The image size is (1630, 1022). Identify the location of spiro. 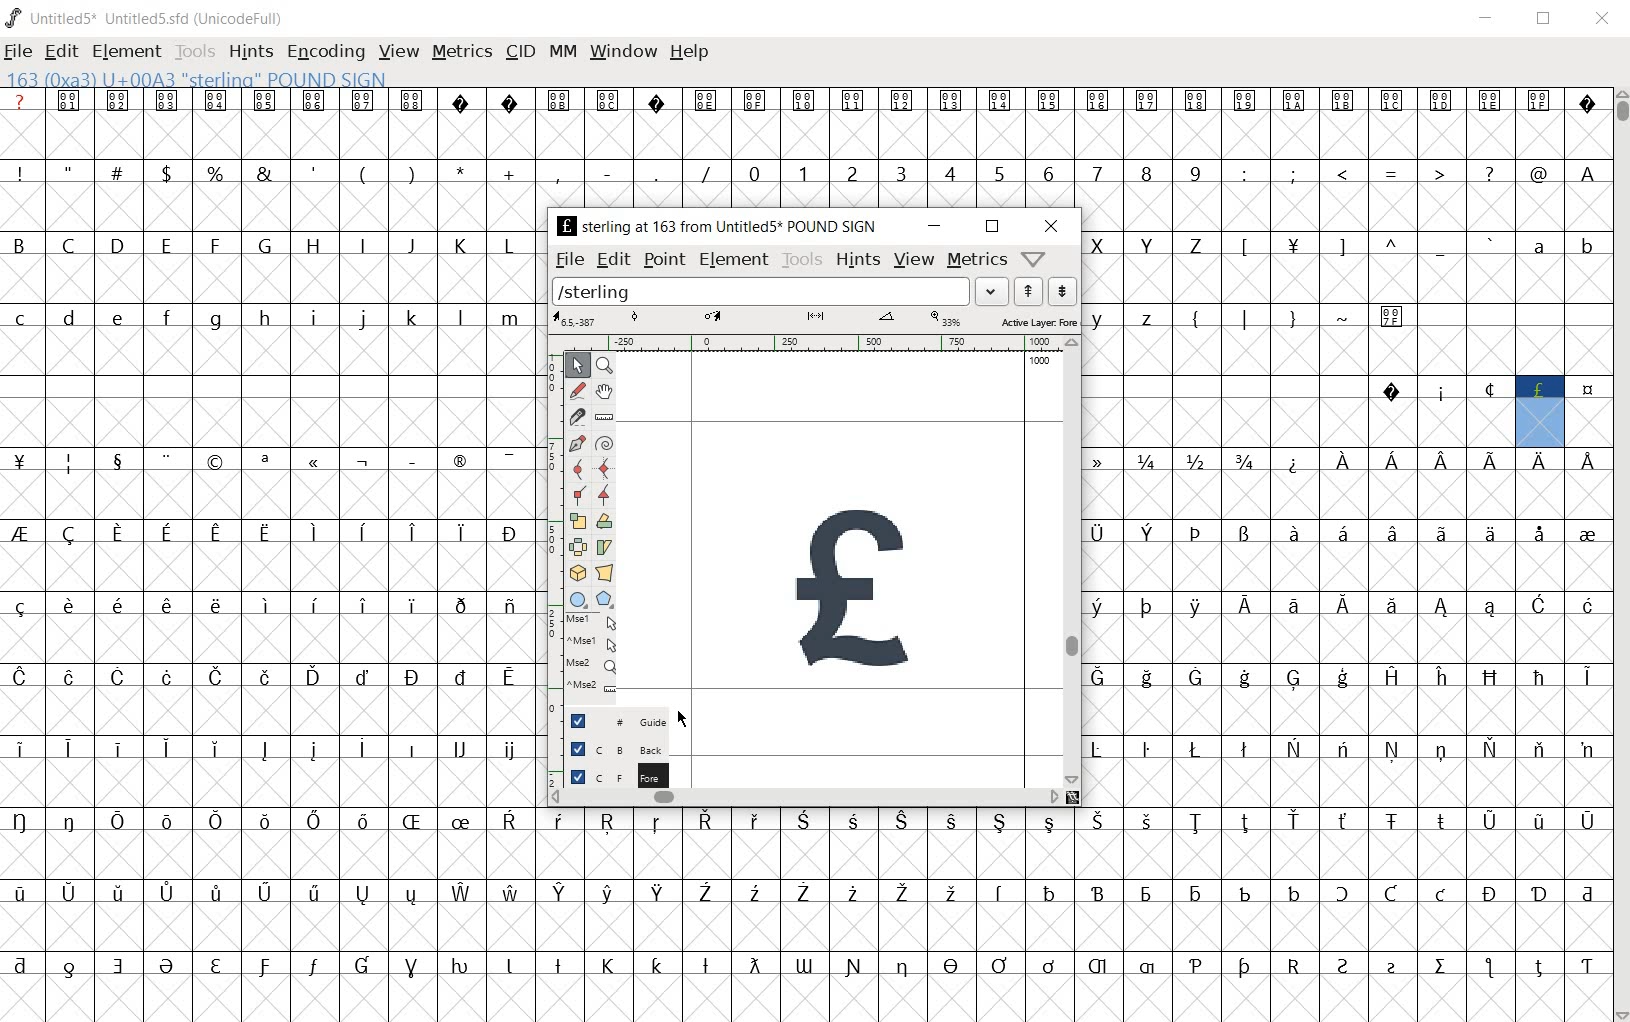
(604, 442).